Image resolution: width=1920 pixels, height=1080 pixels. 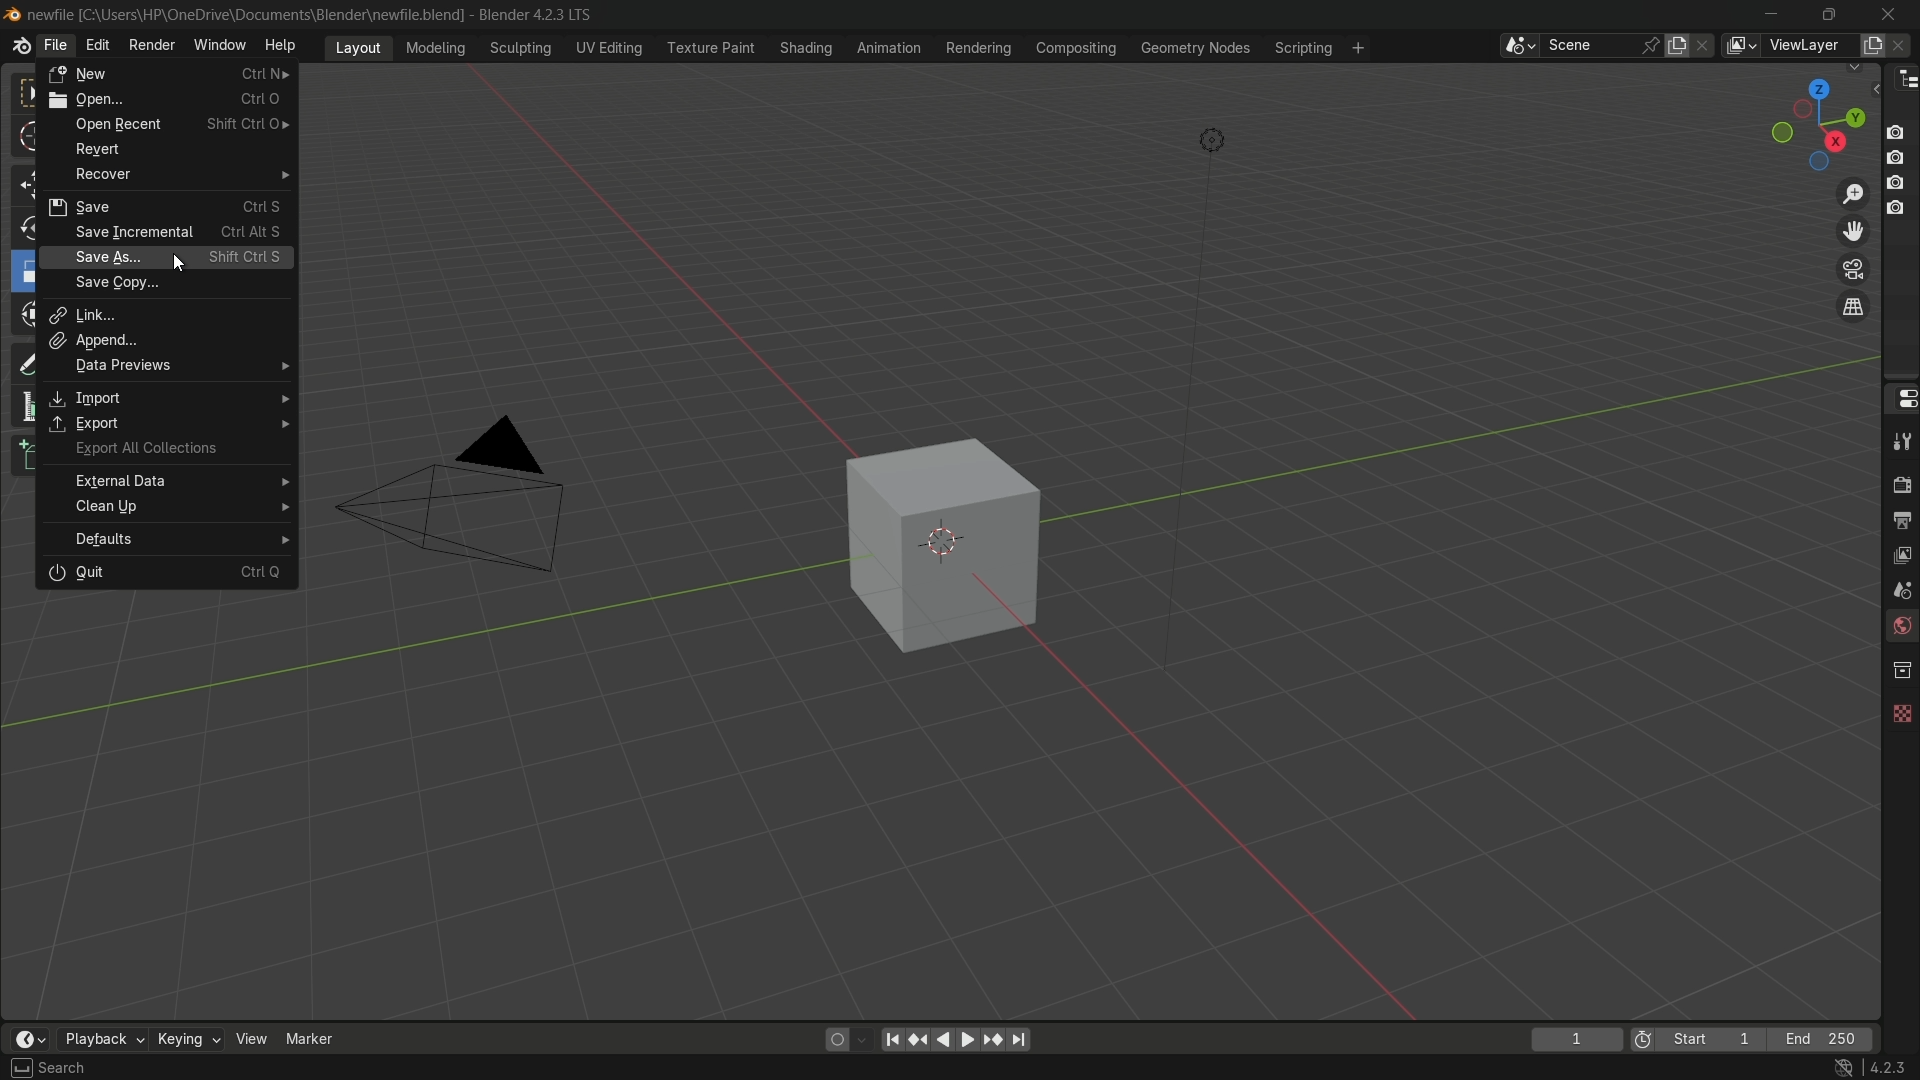 I want to click on annotate, so click(x=21, y=361).